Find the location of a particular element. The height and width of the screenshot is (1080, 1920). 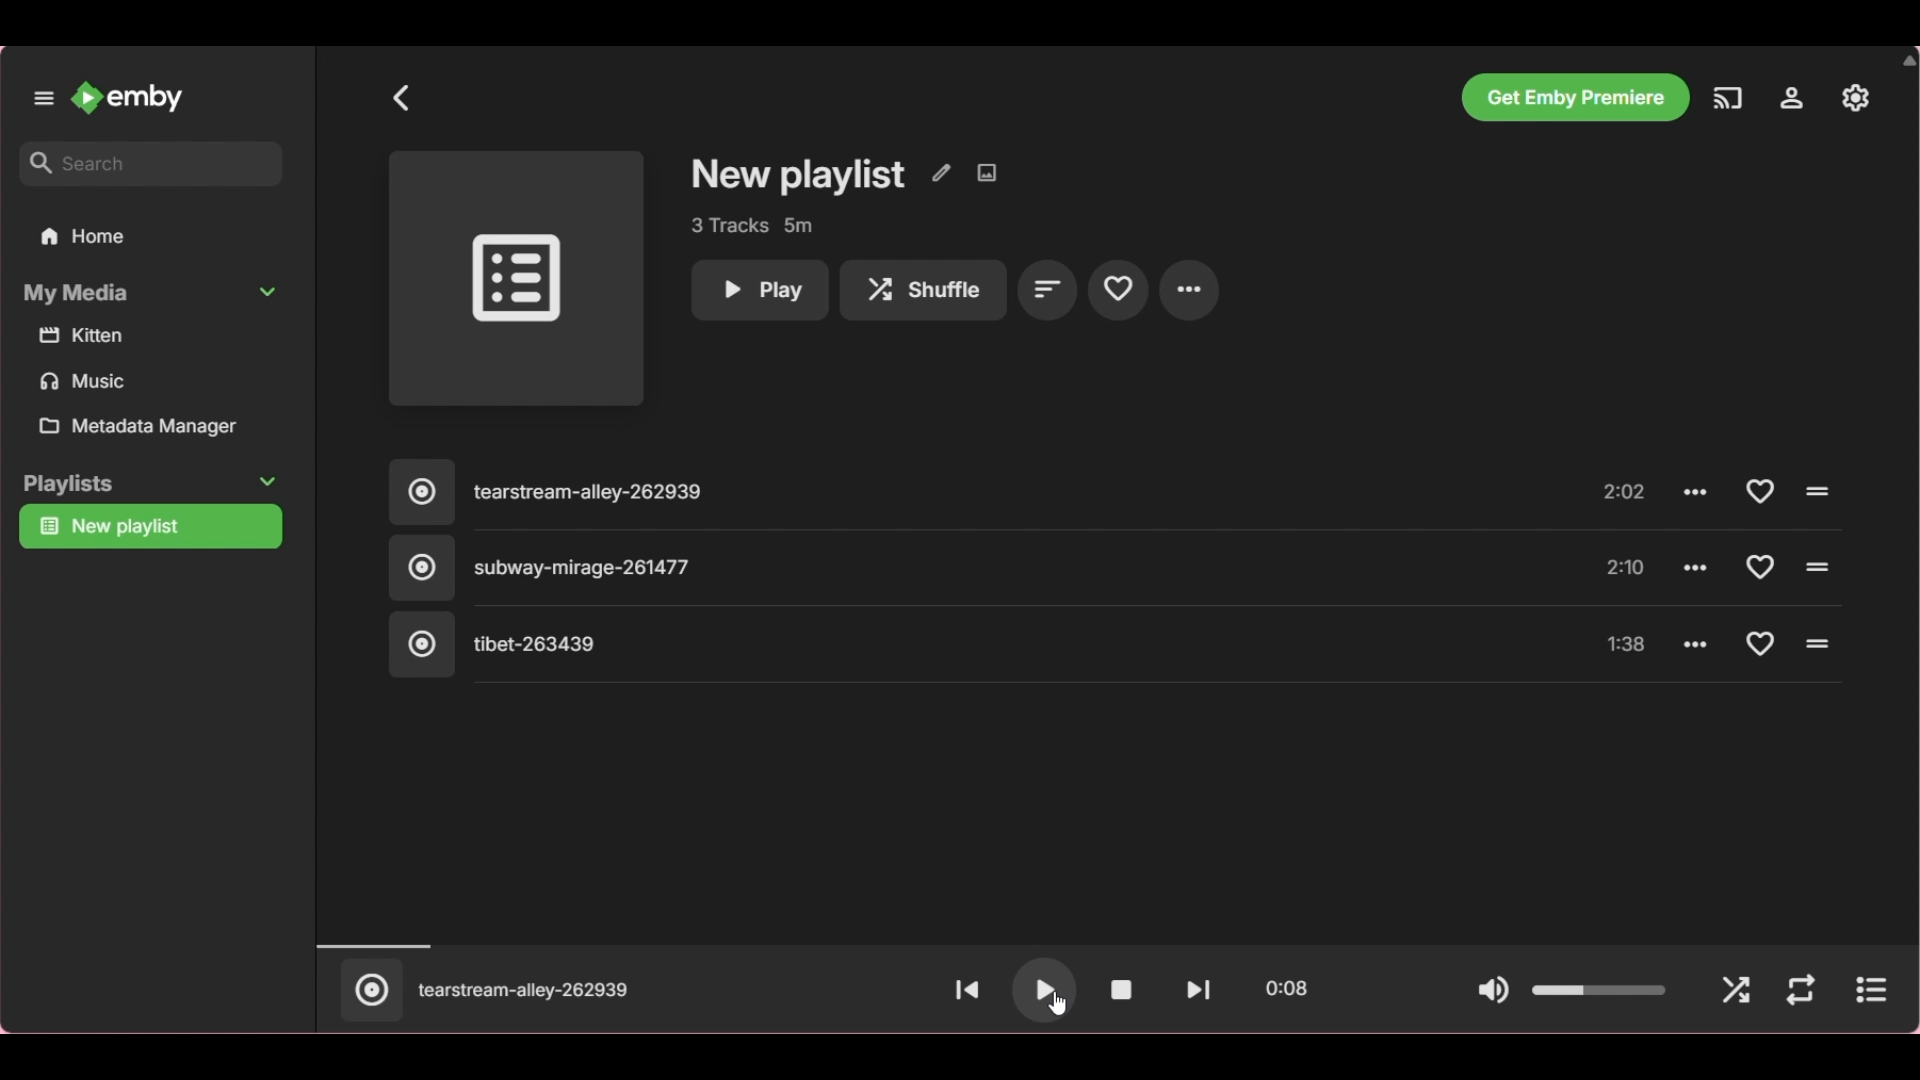

Song 3, click to play is located at coordinates (950, 645).